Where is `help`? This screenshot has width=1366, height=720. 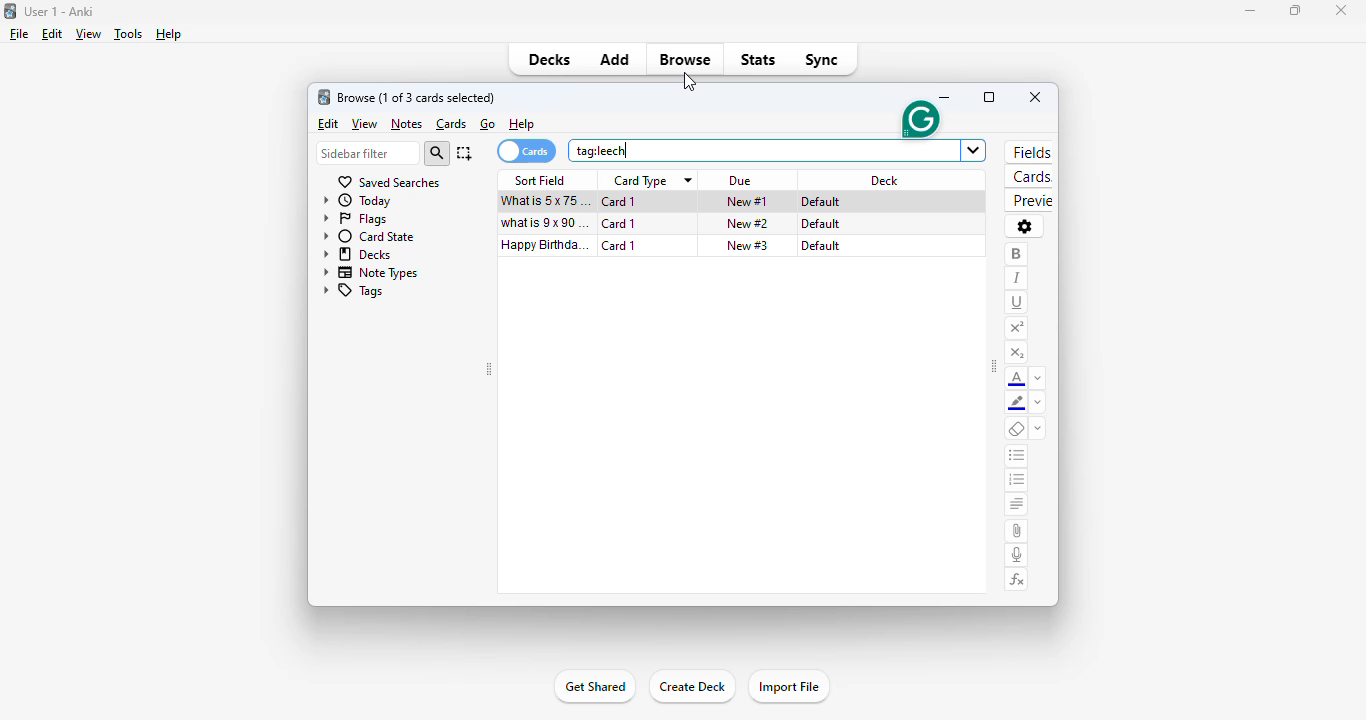 help is located at coordinates (169, 34).